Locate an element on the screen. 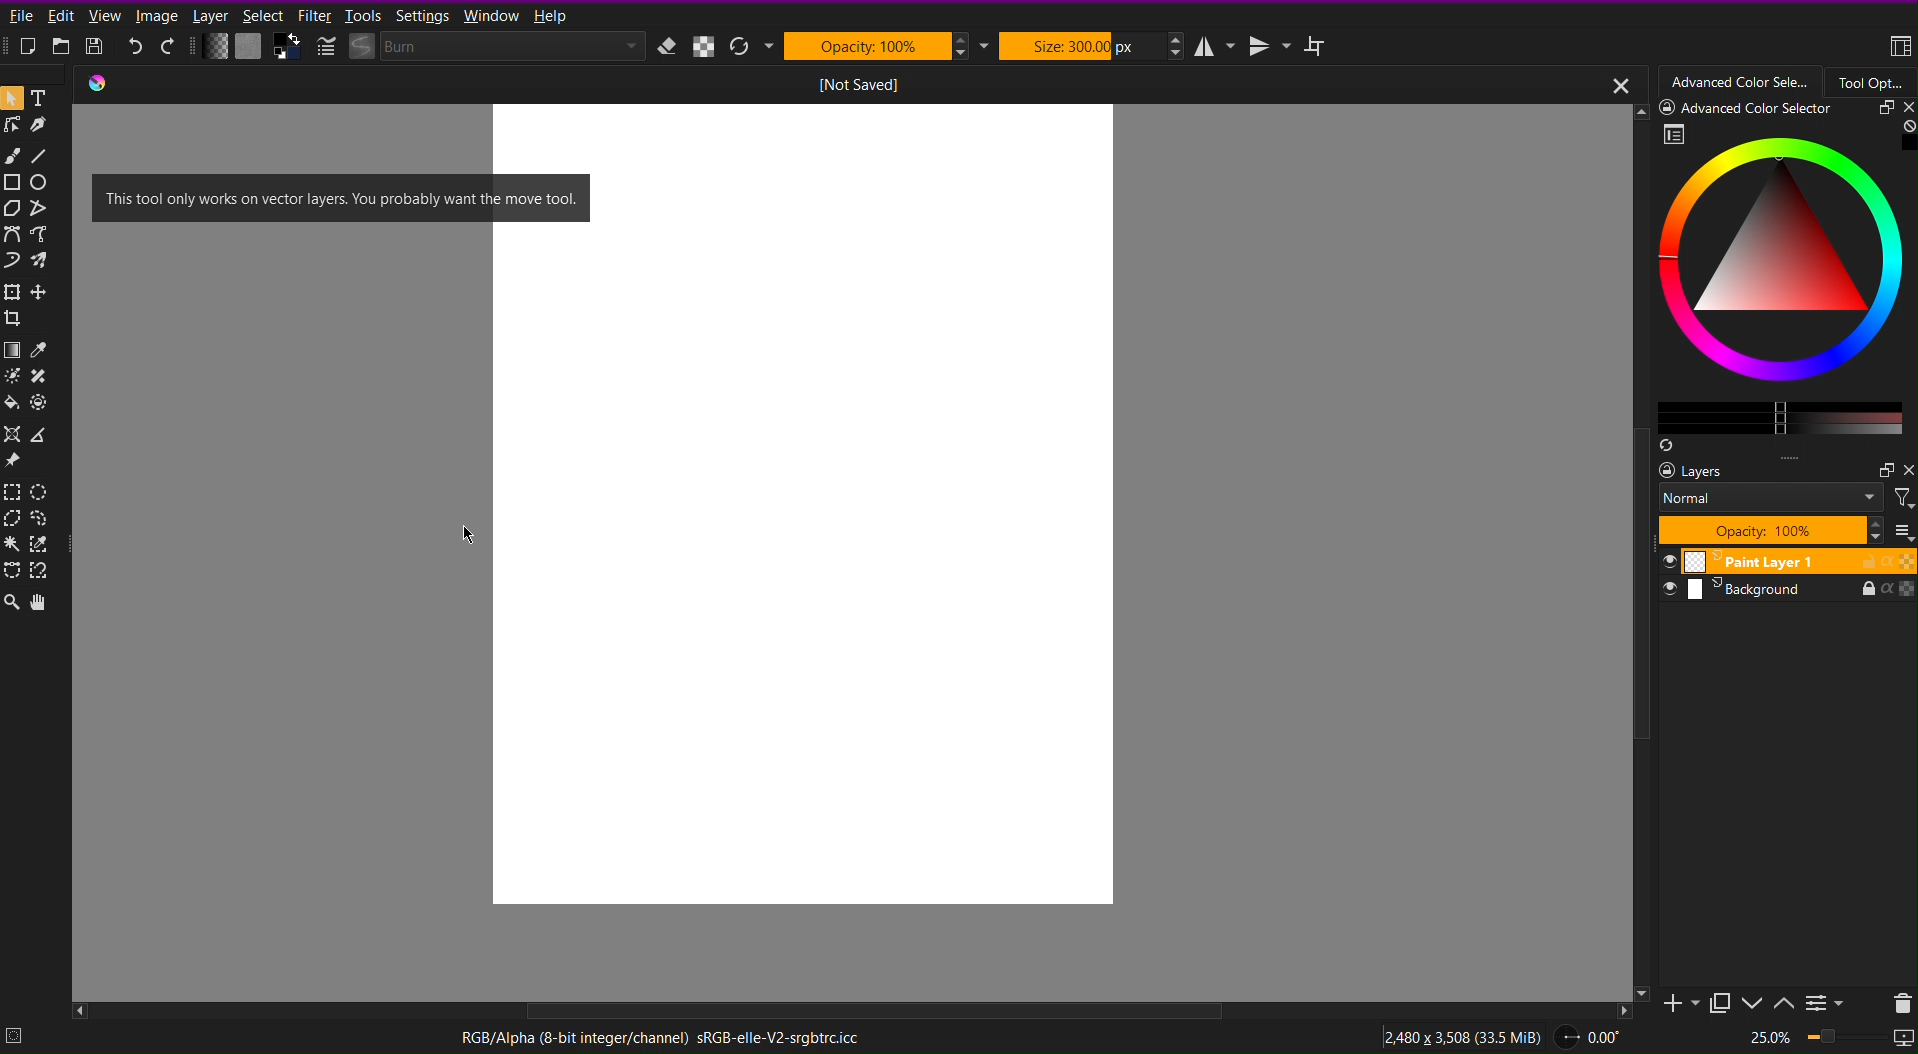 The width and height of the screenshot is (1918, 1054). Opacity is located at coordinates (877, 46).